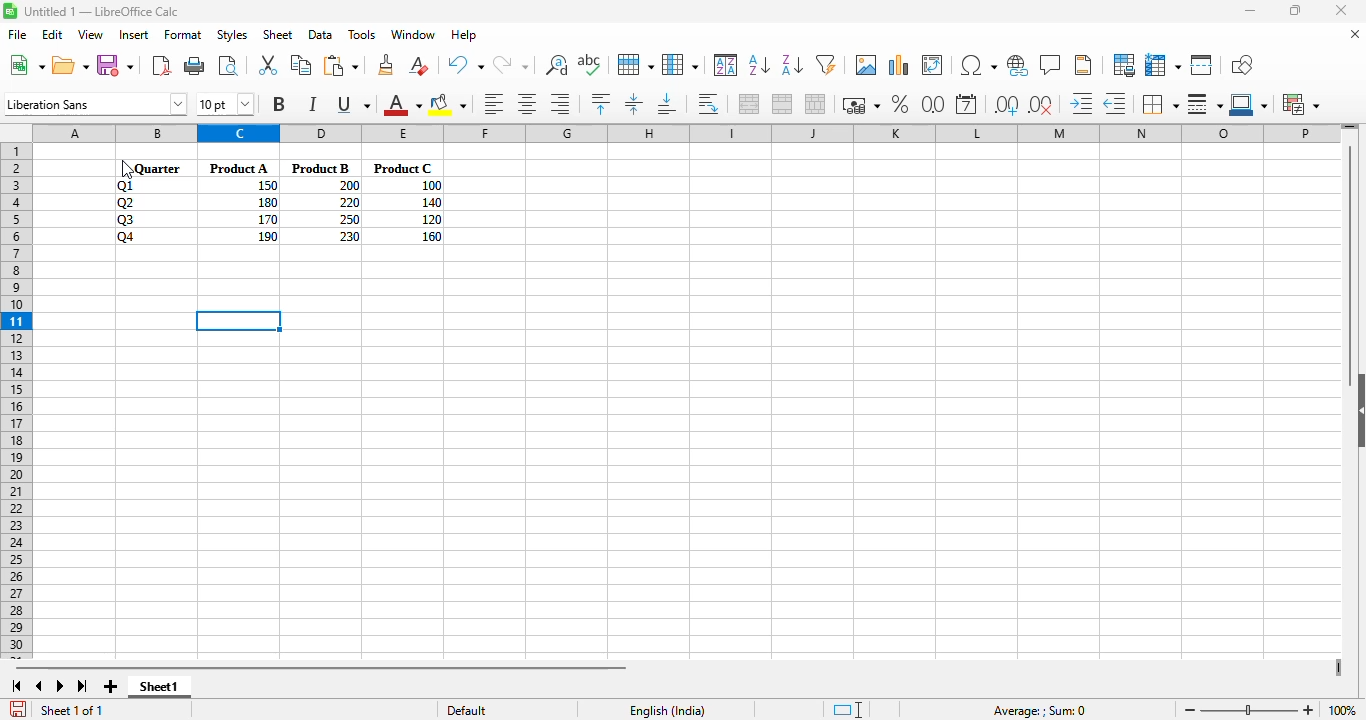  I want to click on 190, so click(267, 236).